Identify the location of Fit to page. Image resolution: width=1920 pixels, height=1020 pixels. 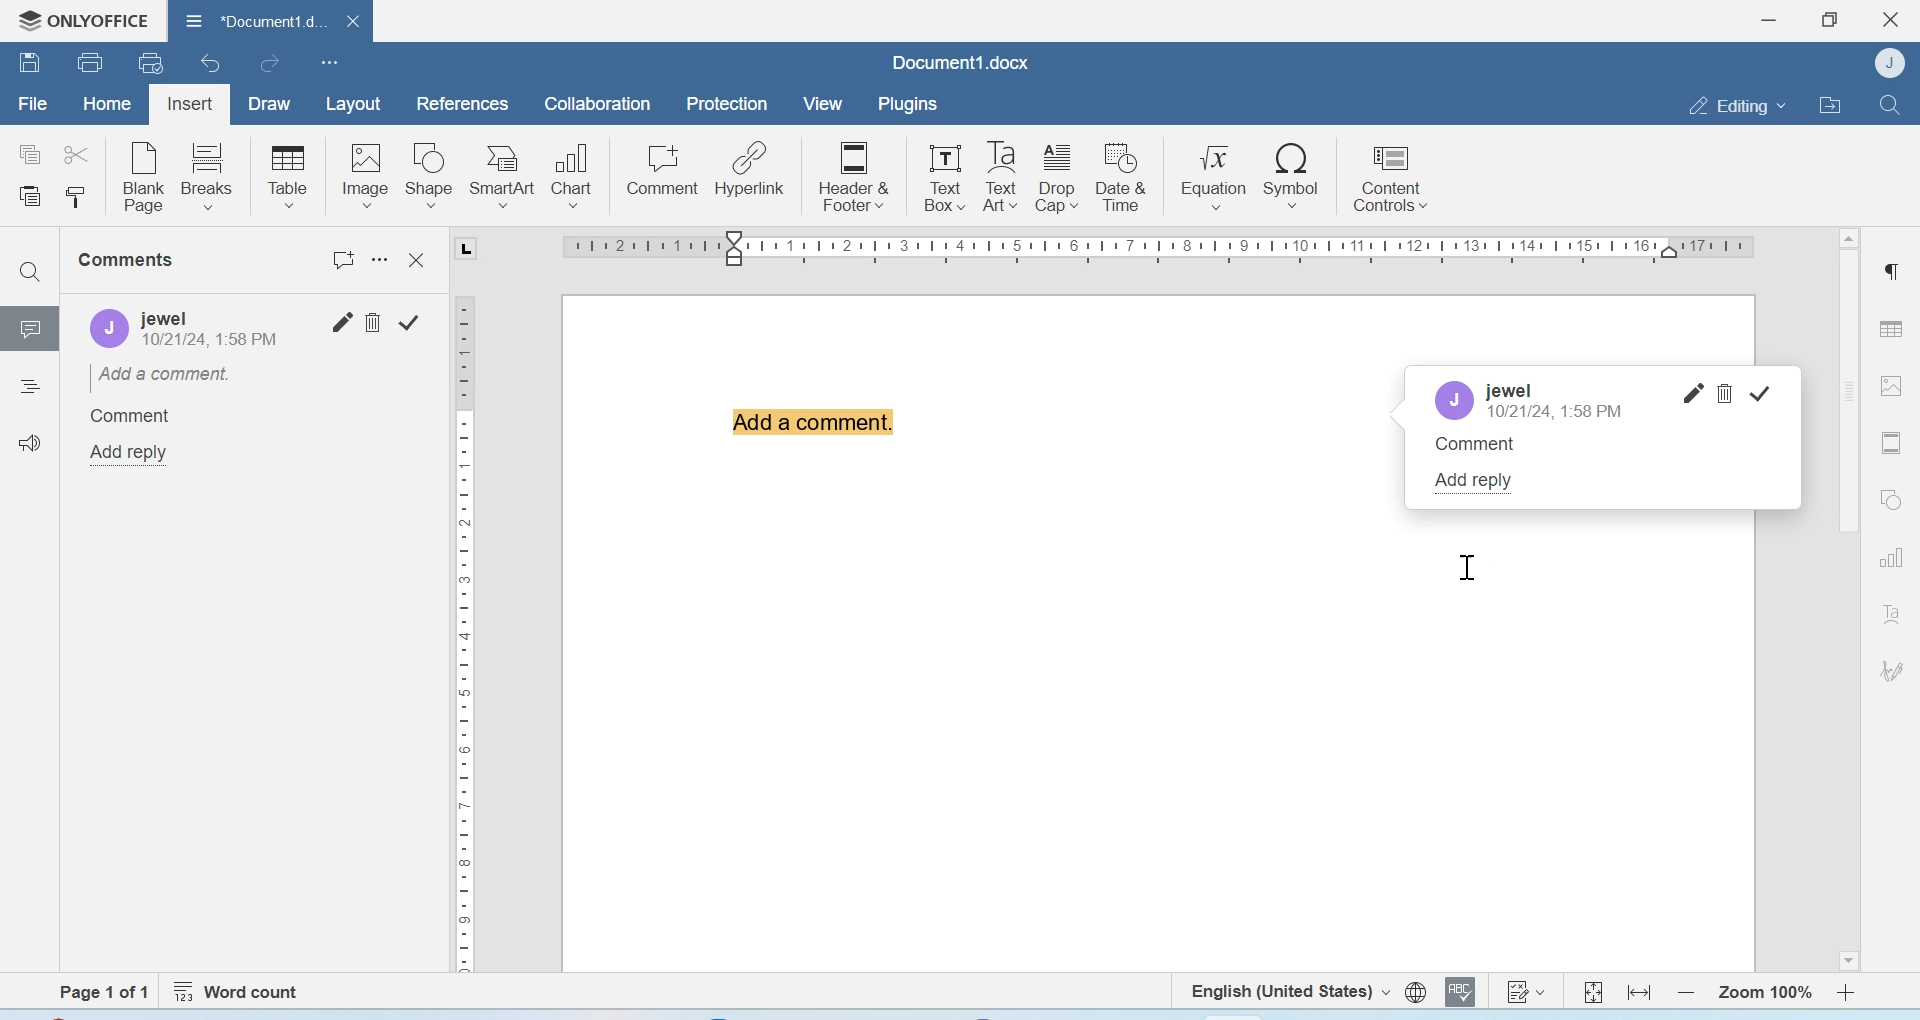
(1594, 991).